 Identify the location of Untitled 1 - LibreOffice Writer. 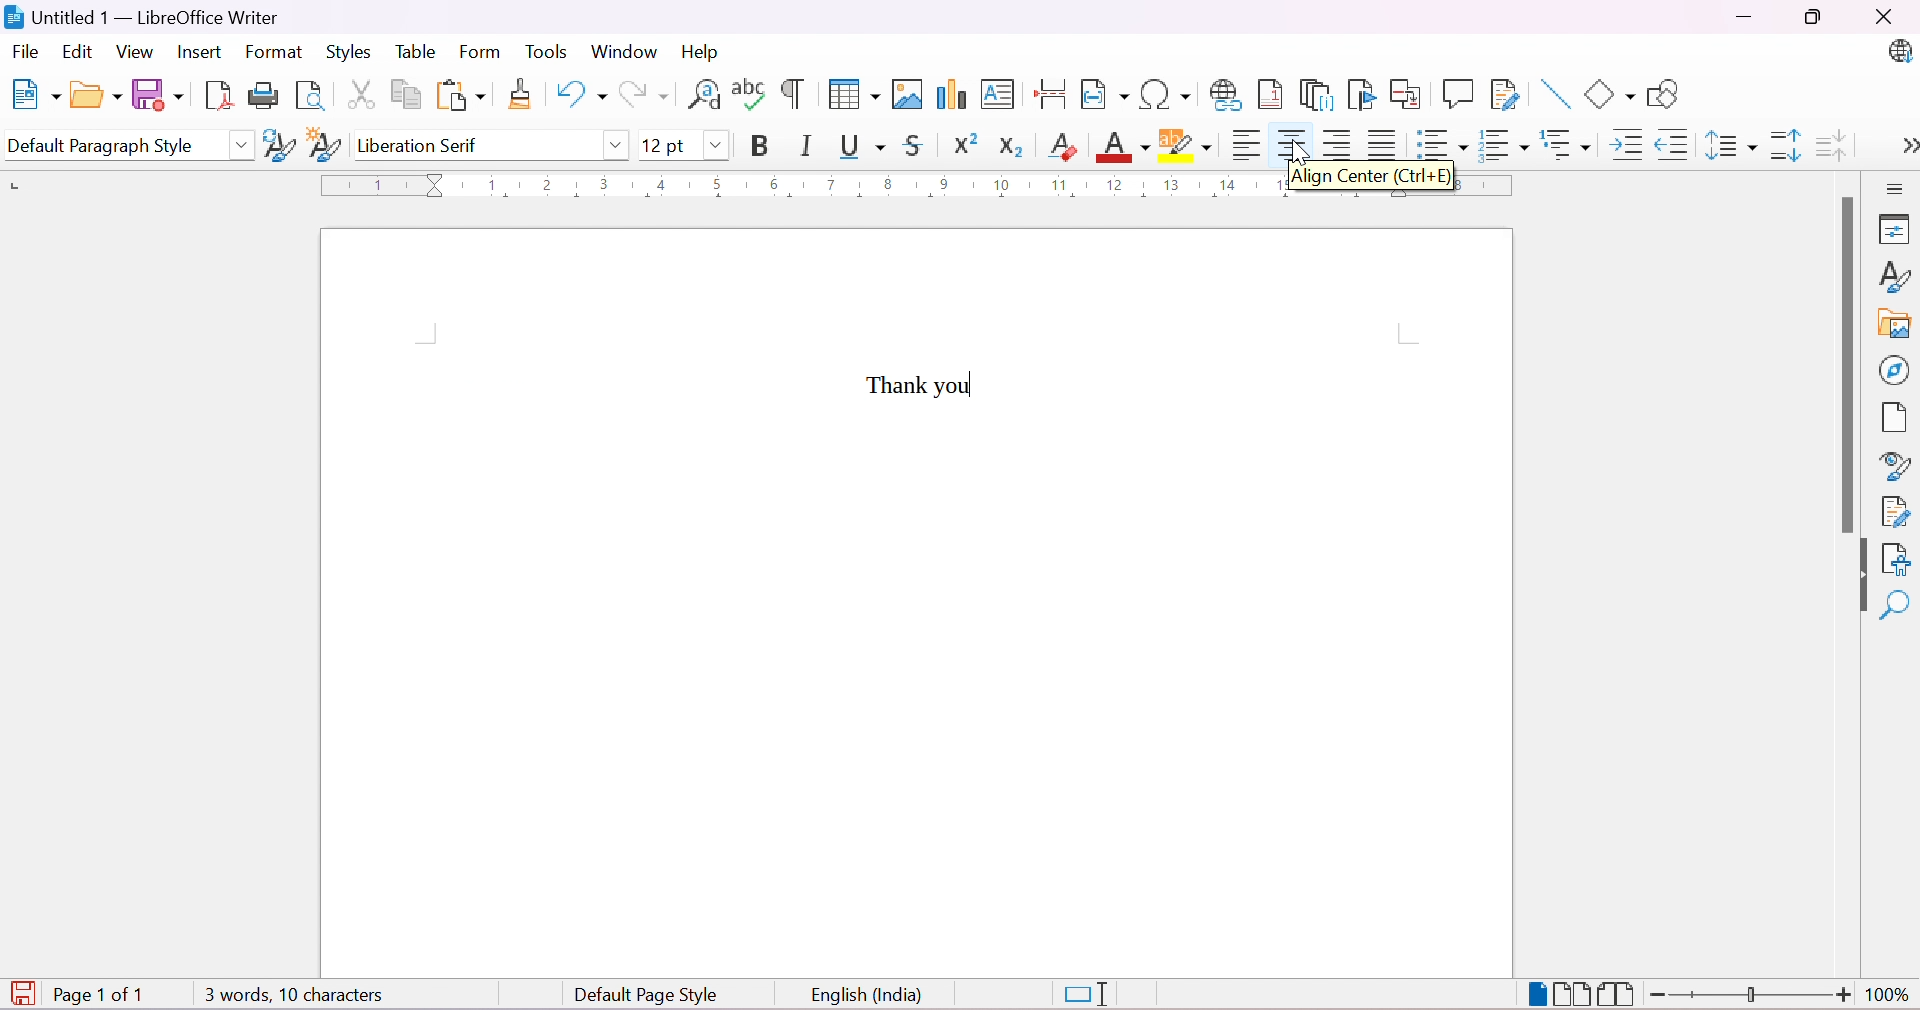
(140, 16).